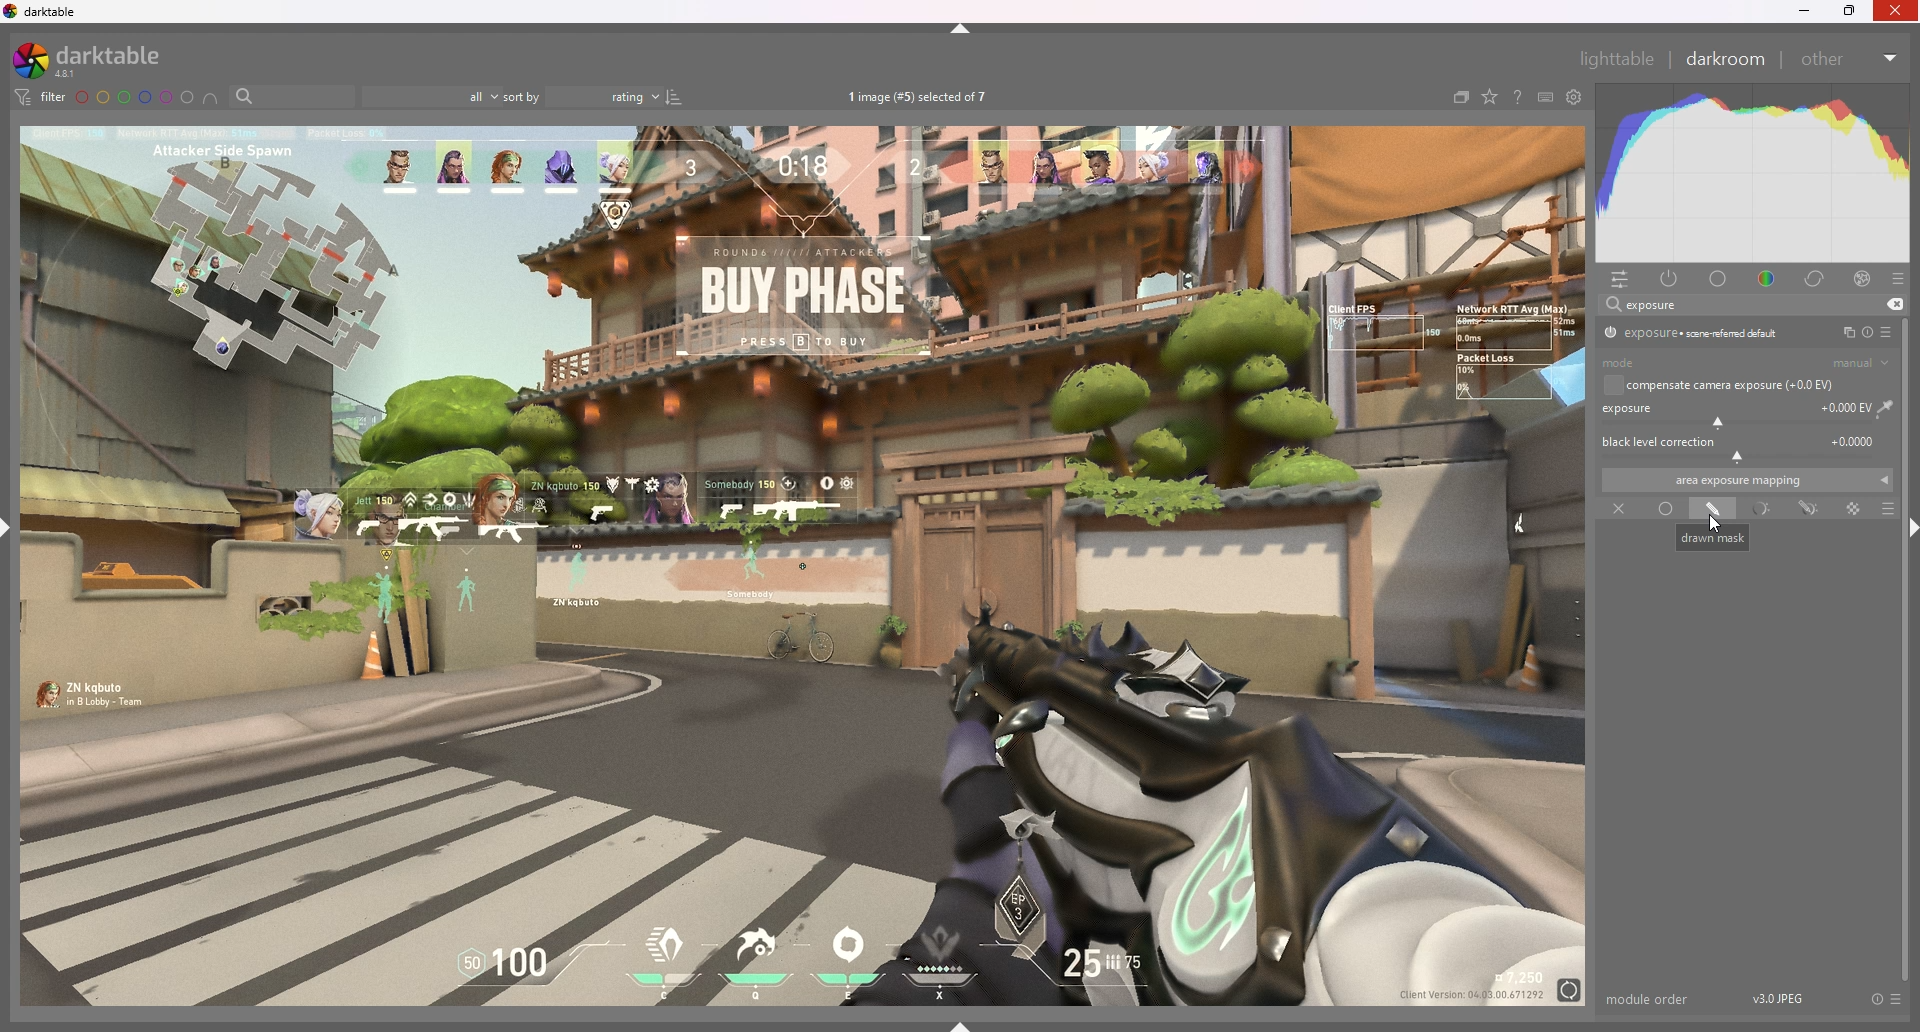  What do you see at coordinates (1854, 508) in the screenshot?
I see `raster mask` at bounding box center [1854, 508].